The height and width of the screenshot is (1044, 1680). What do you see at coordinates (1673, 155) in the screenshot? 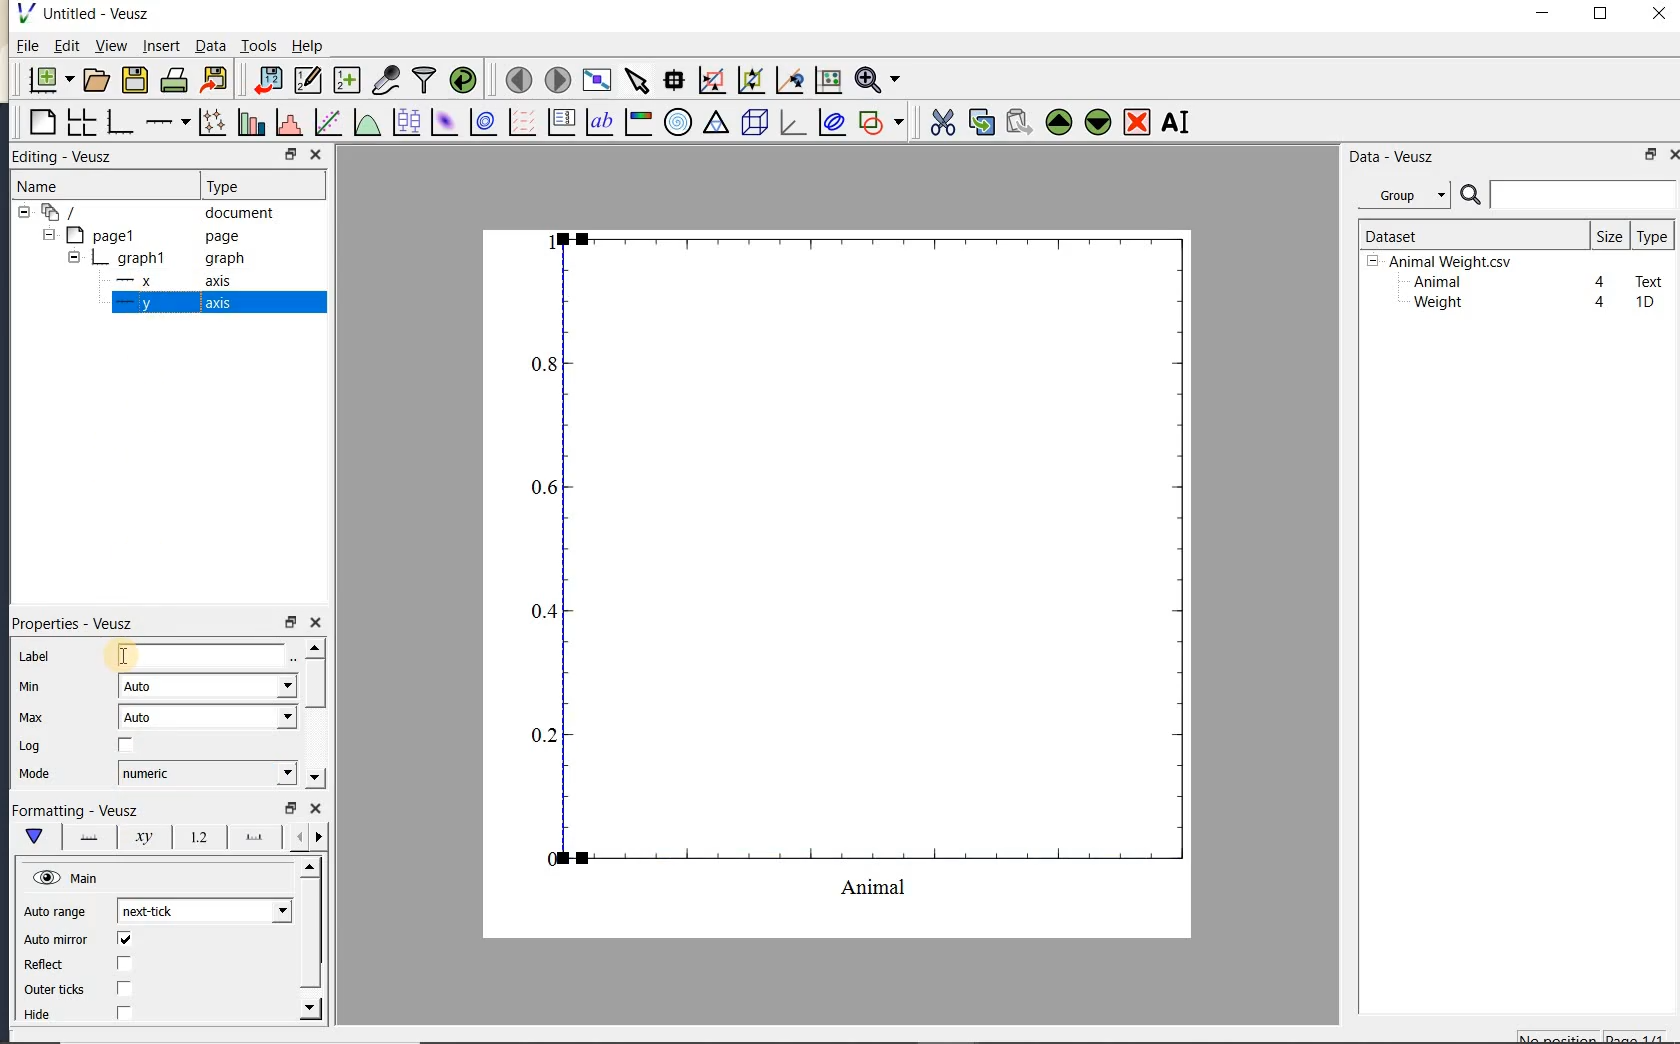
I see `close` at bounding box center [1673, 155].